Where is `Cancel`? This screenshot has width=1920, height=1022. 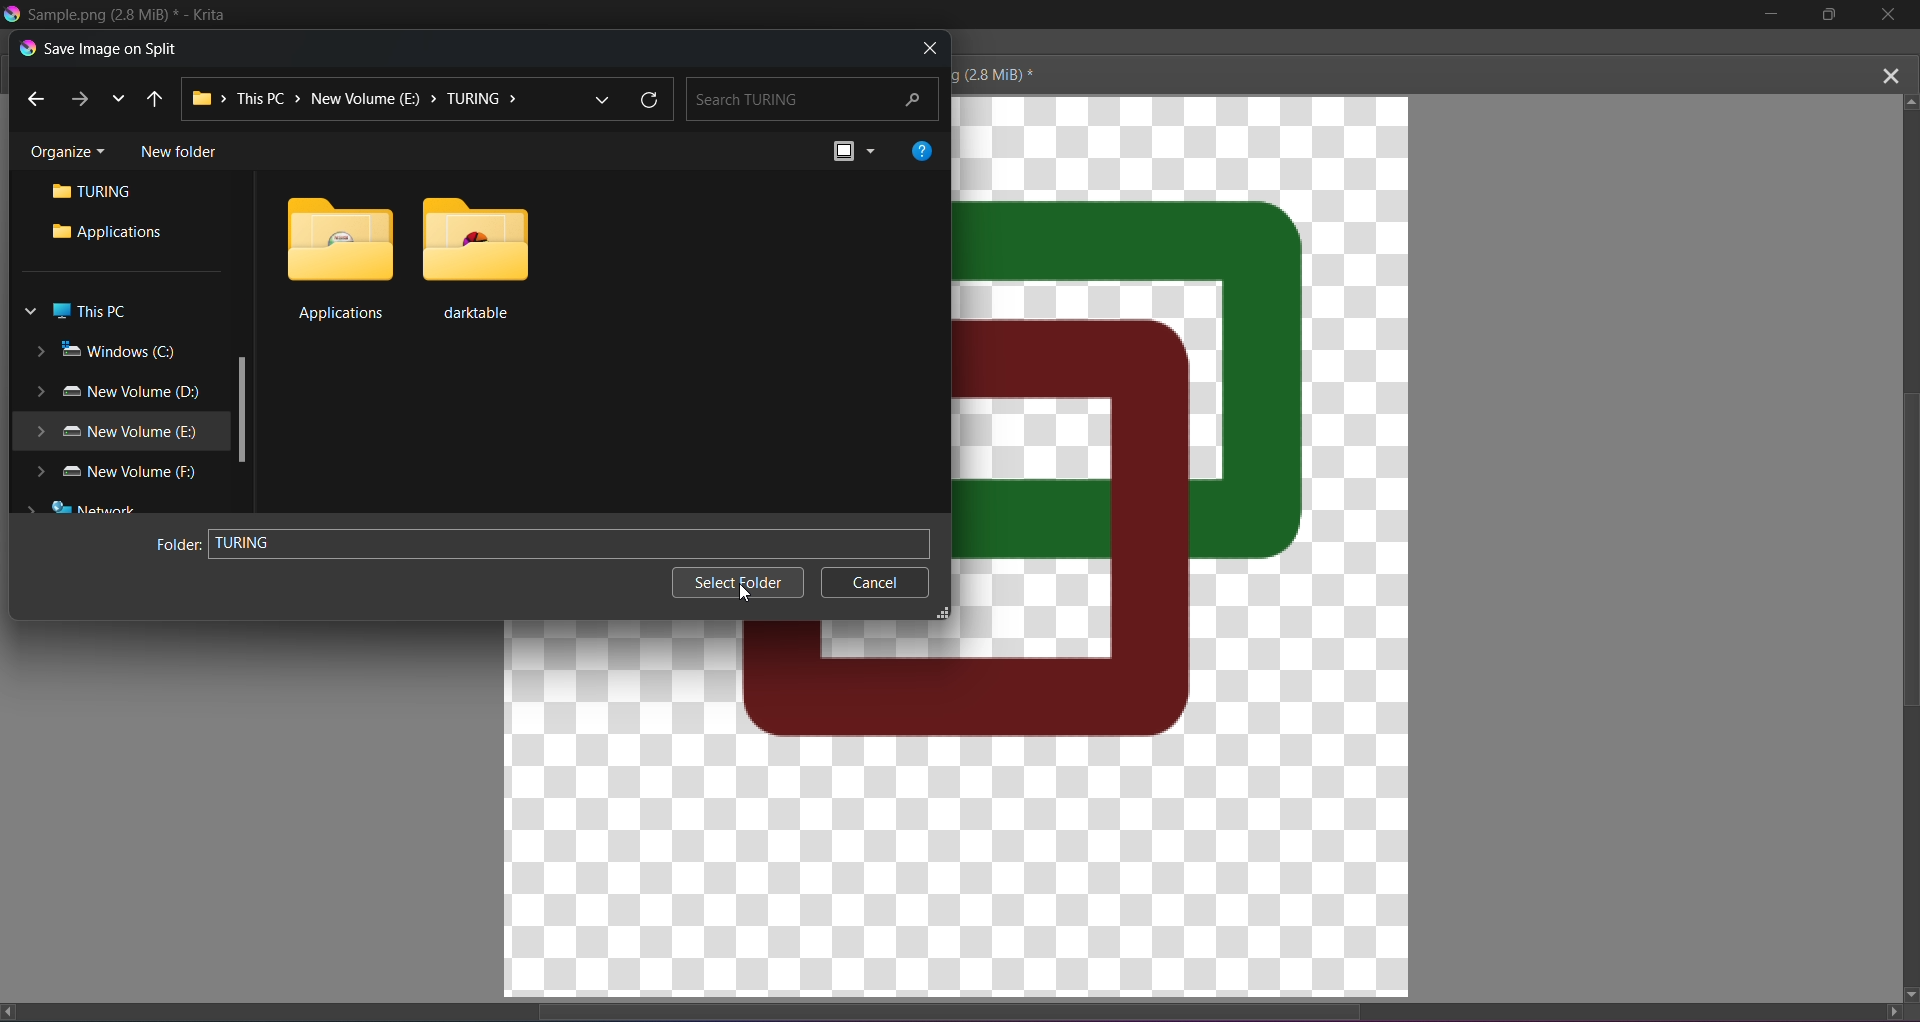 Cancel is located at coordinates (876, 585).